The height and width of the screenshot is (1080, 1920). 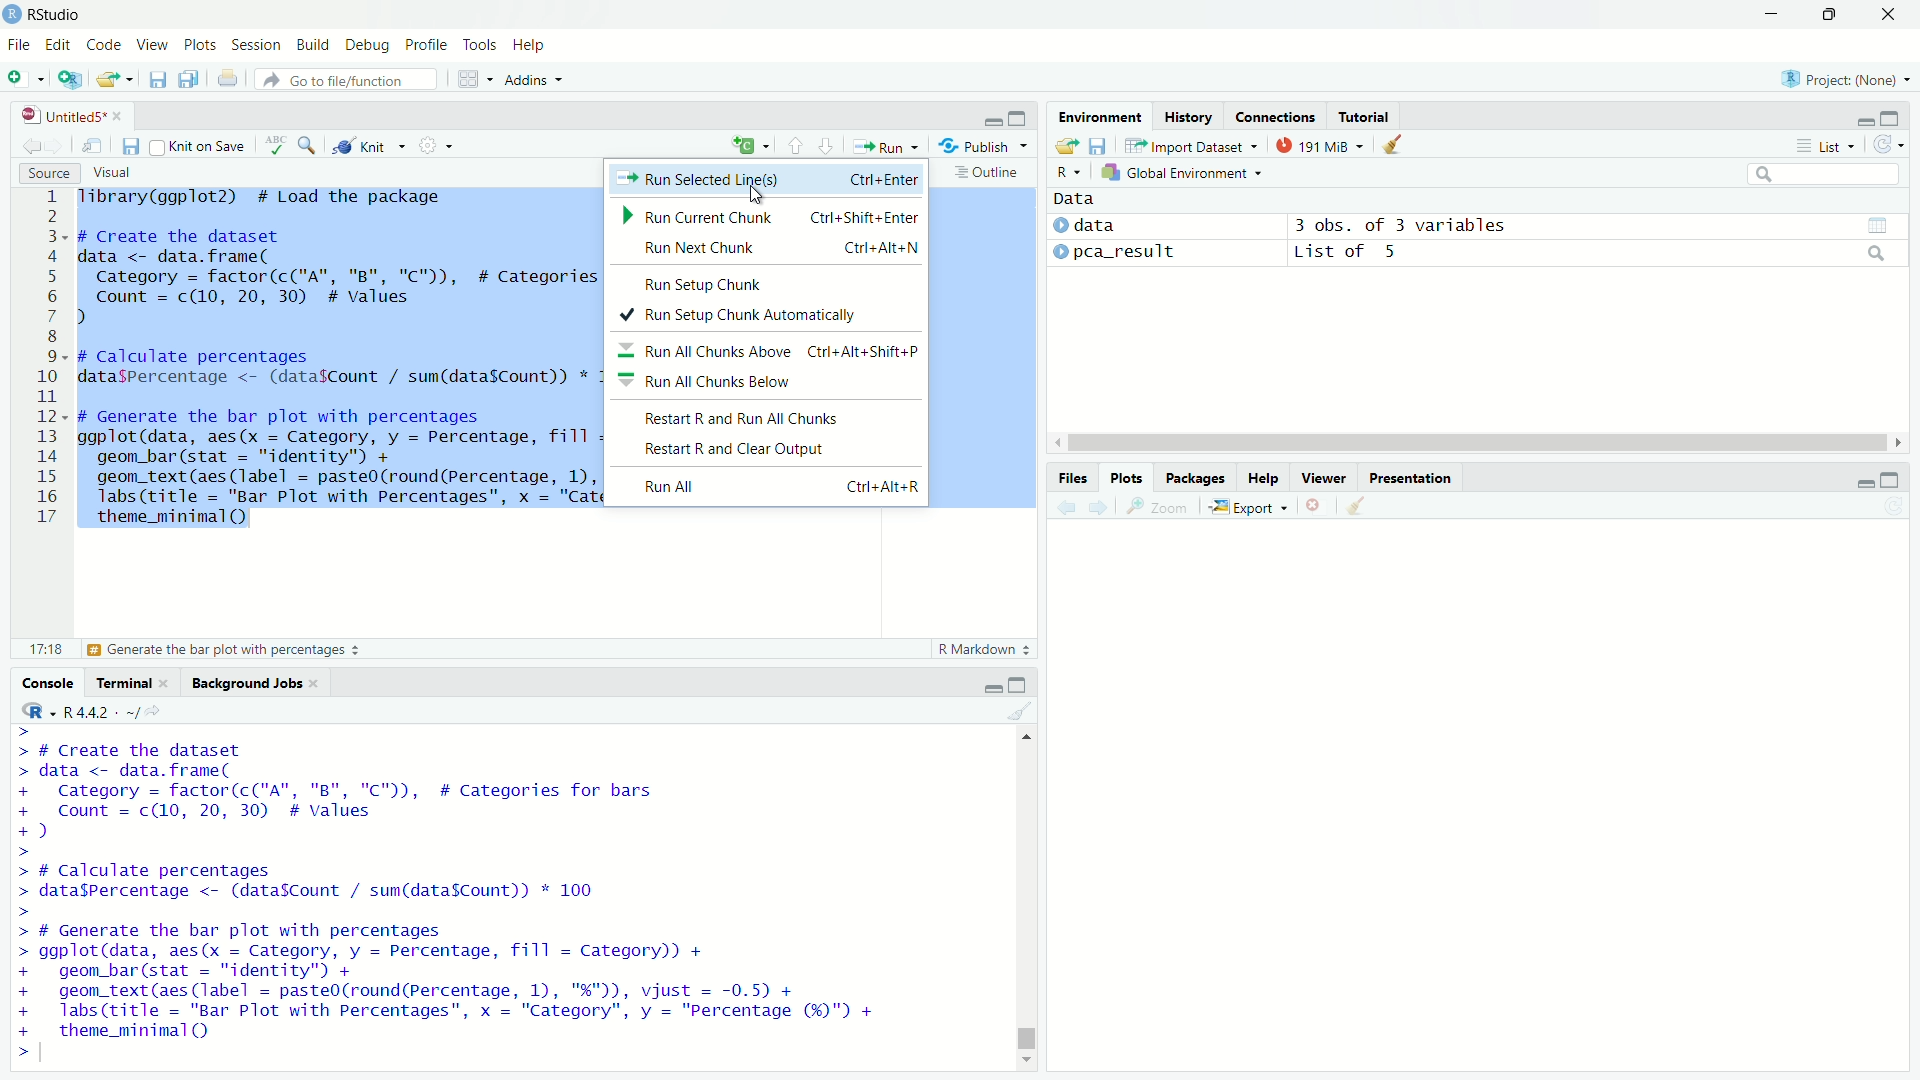 I want to click on minimize, so click(x=1771, y=13).